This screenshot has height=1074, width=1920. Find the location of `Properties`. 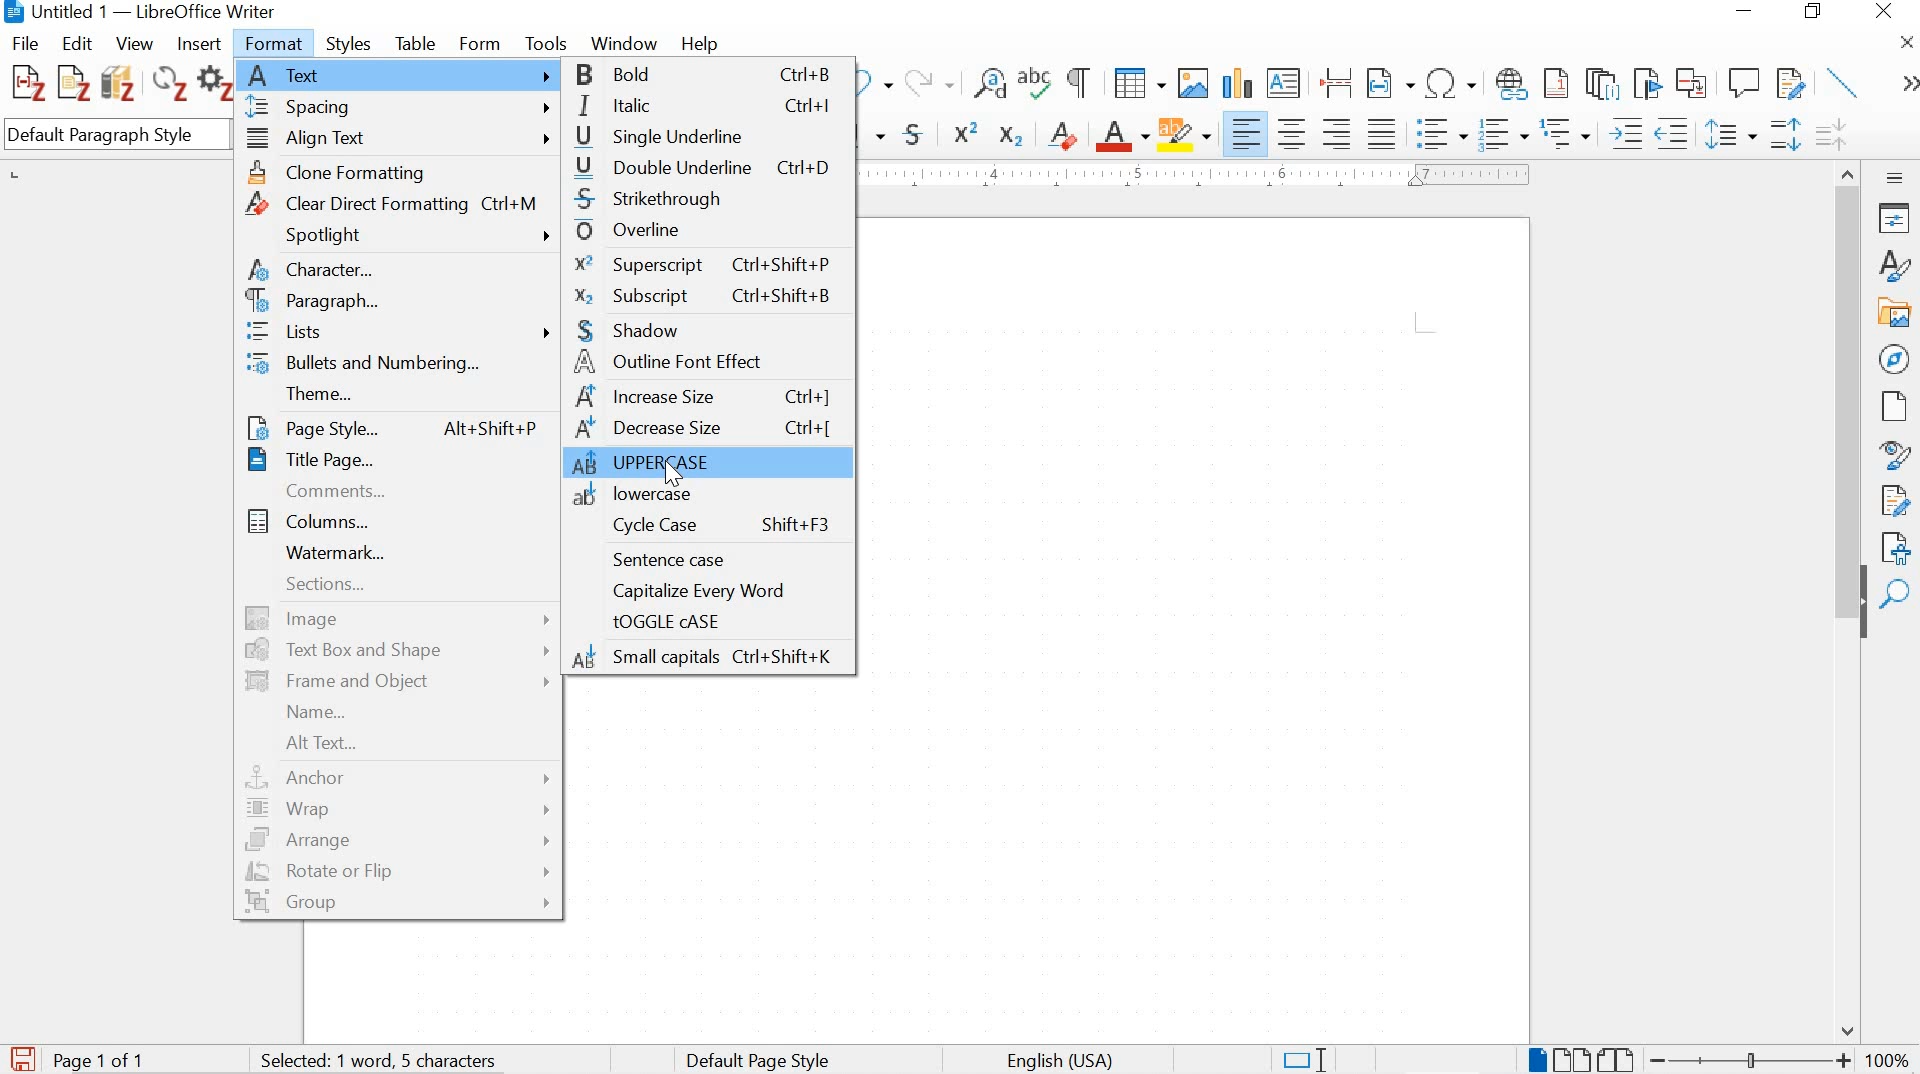

Properties is located at coordinates (1897, 218).